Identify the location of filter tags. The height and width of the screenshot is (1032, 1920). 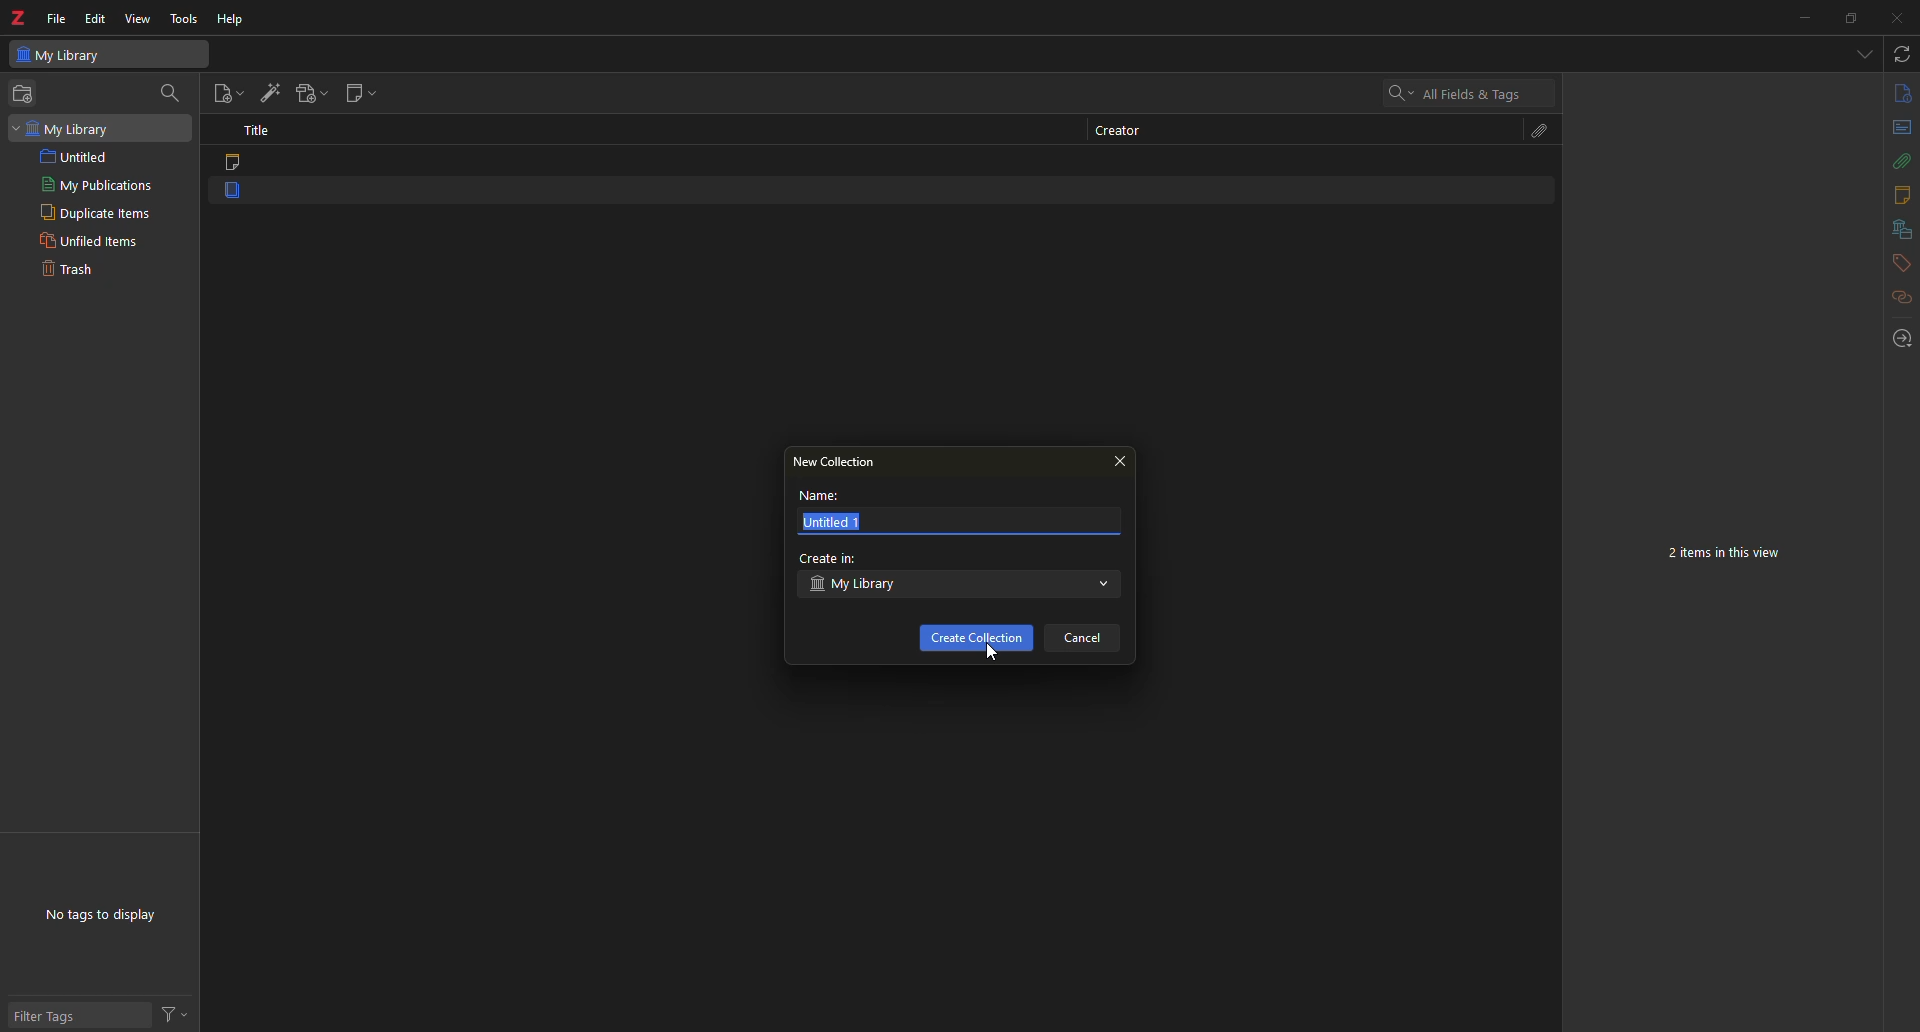
(56, 1018).